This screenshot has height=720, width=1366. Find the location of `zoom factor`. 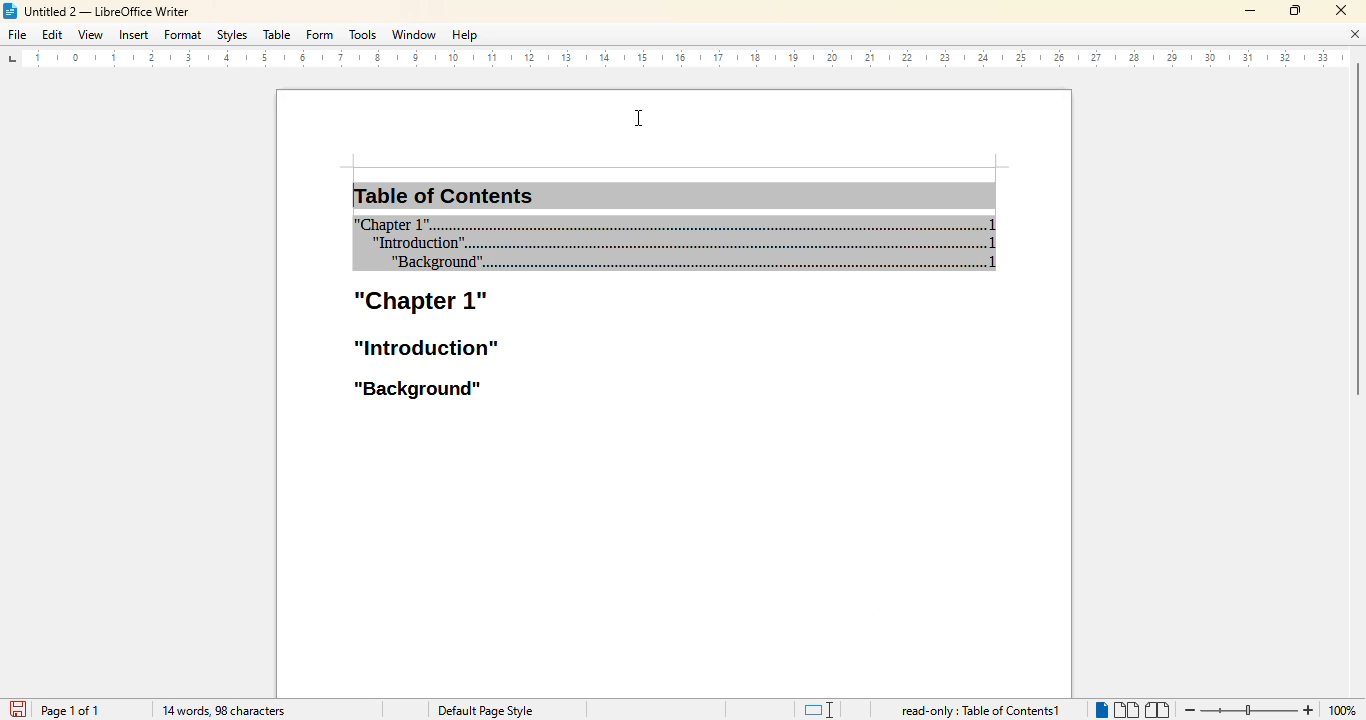

zoom factor is located at coordinates (1344, 711).